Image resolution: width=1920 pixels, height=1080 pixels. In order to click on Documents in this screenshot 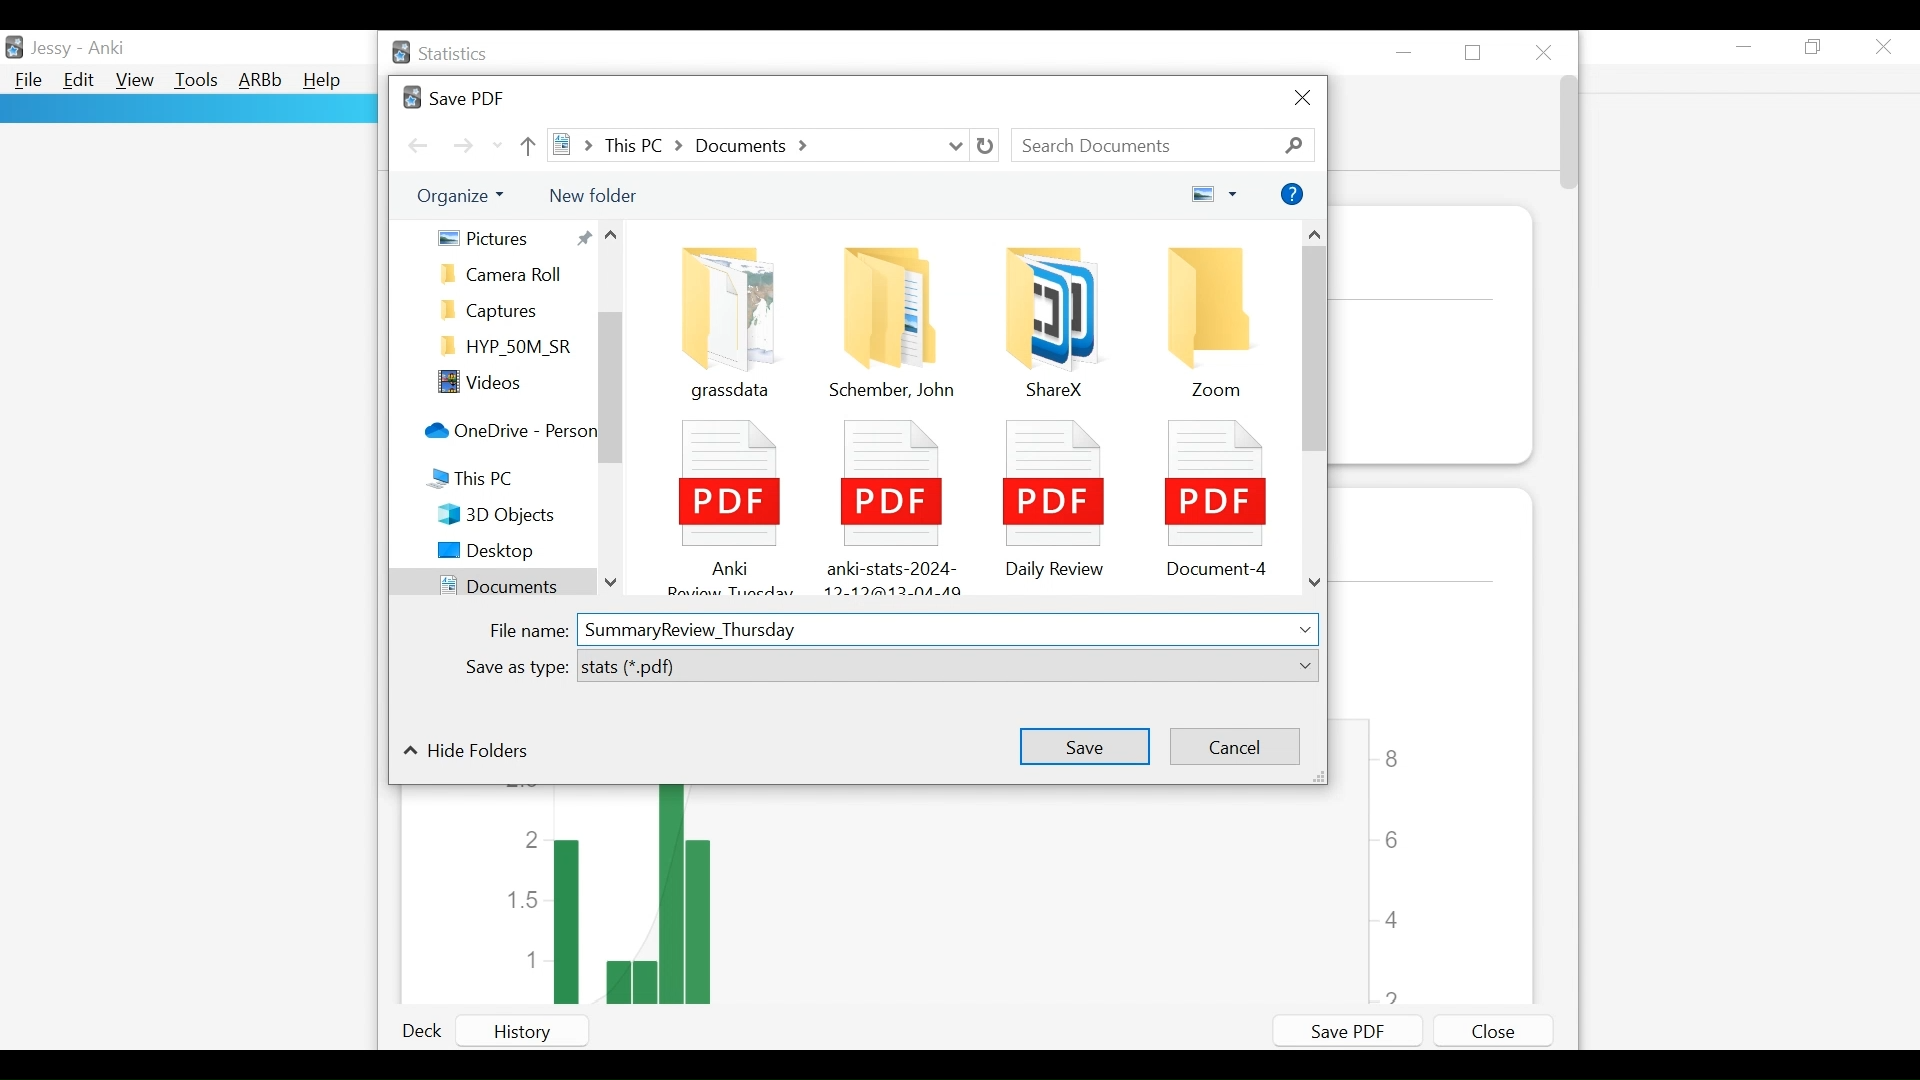, I will do `click(489, 583)`.